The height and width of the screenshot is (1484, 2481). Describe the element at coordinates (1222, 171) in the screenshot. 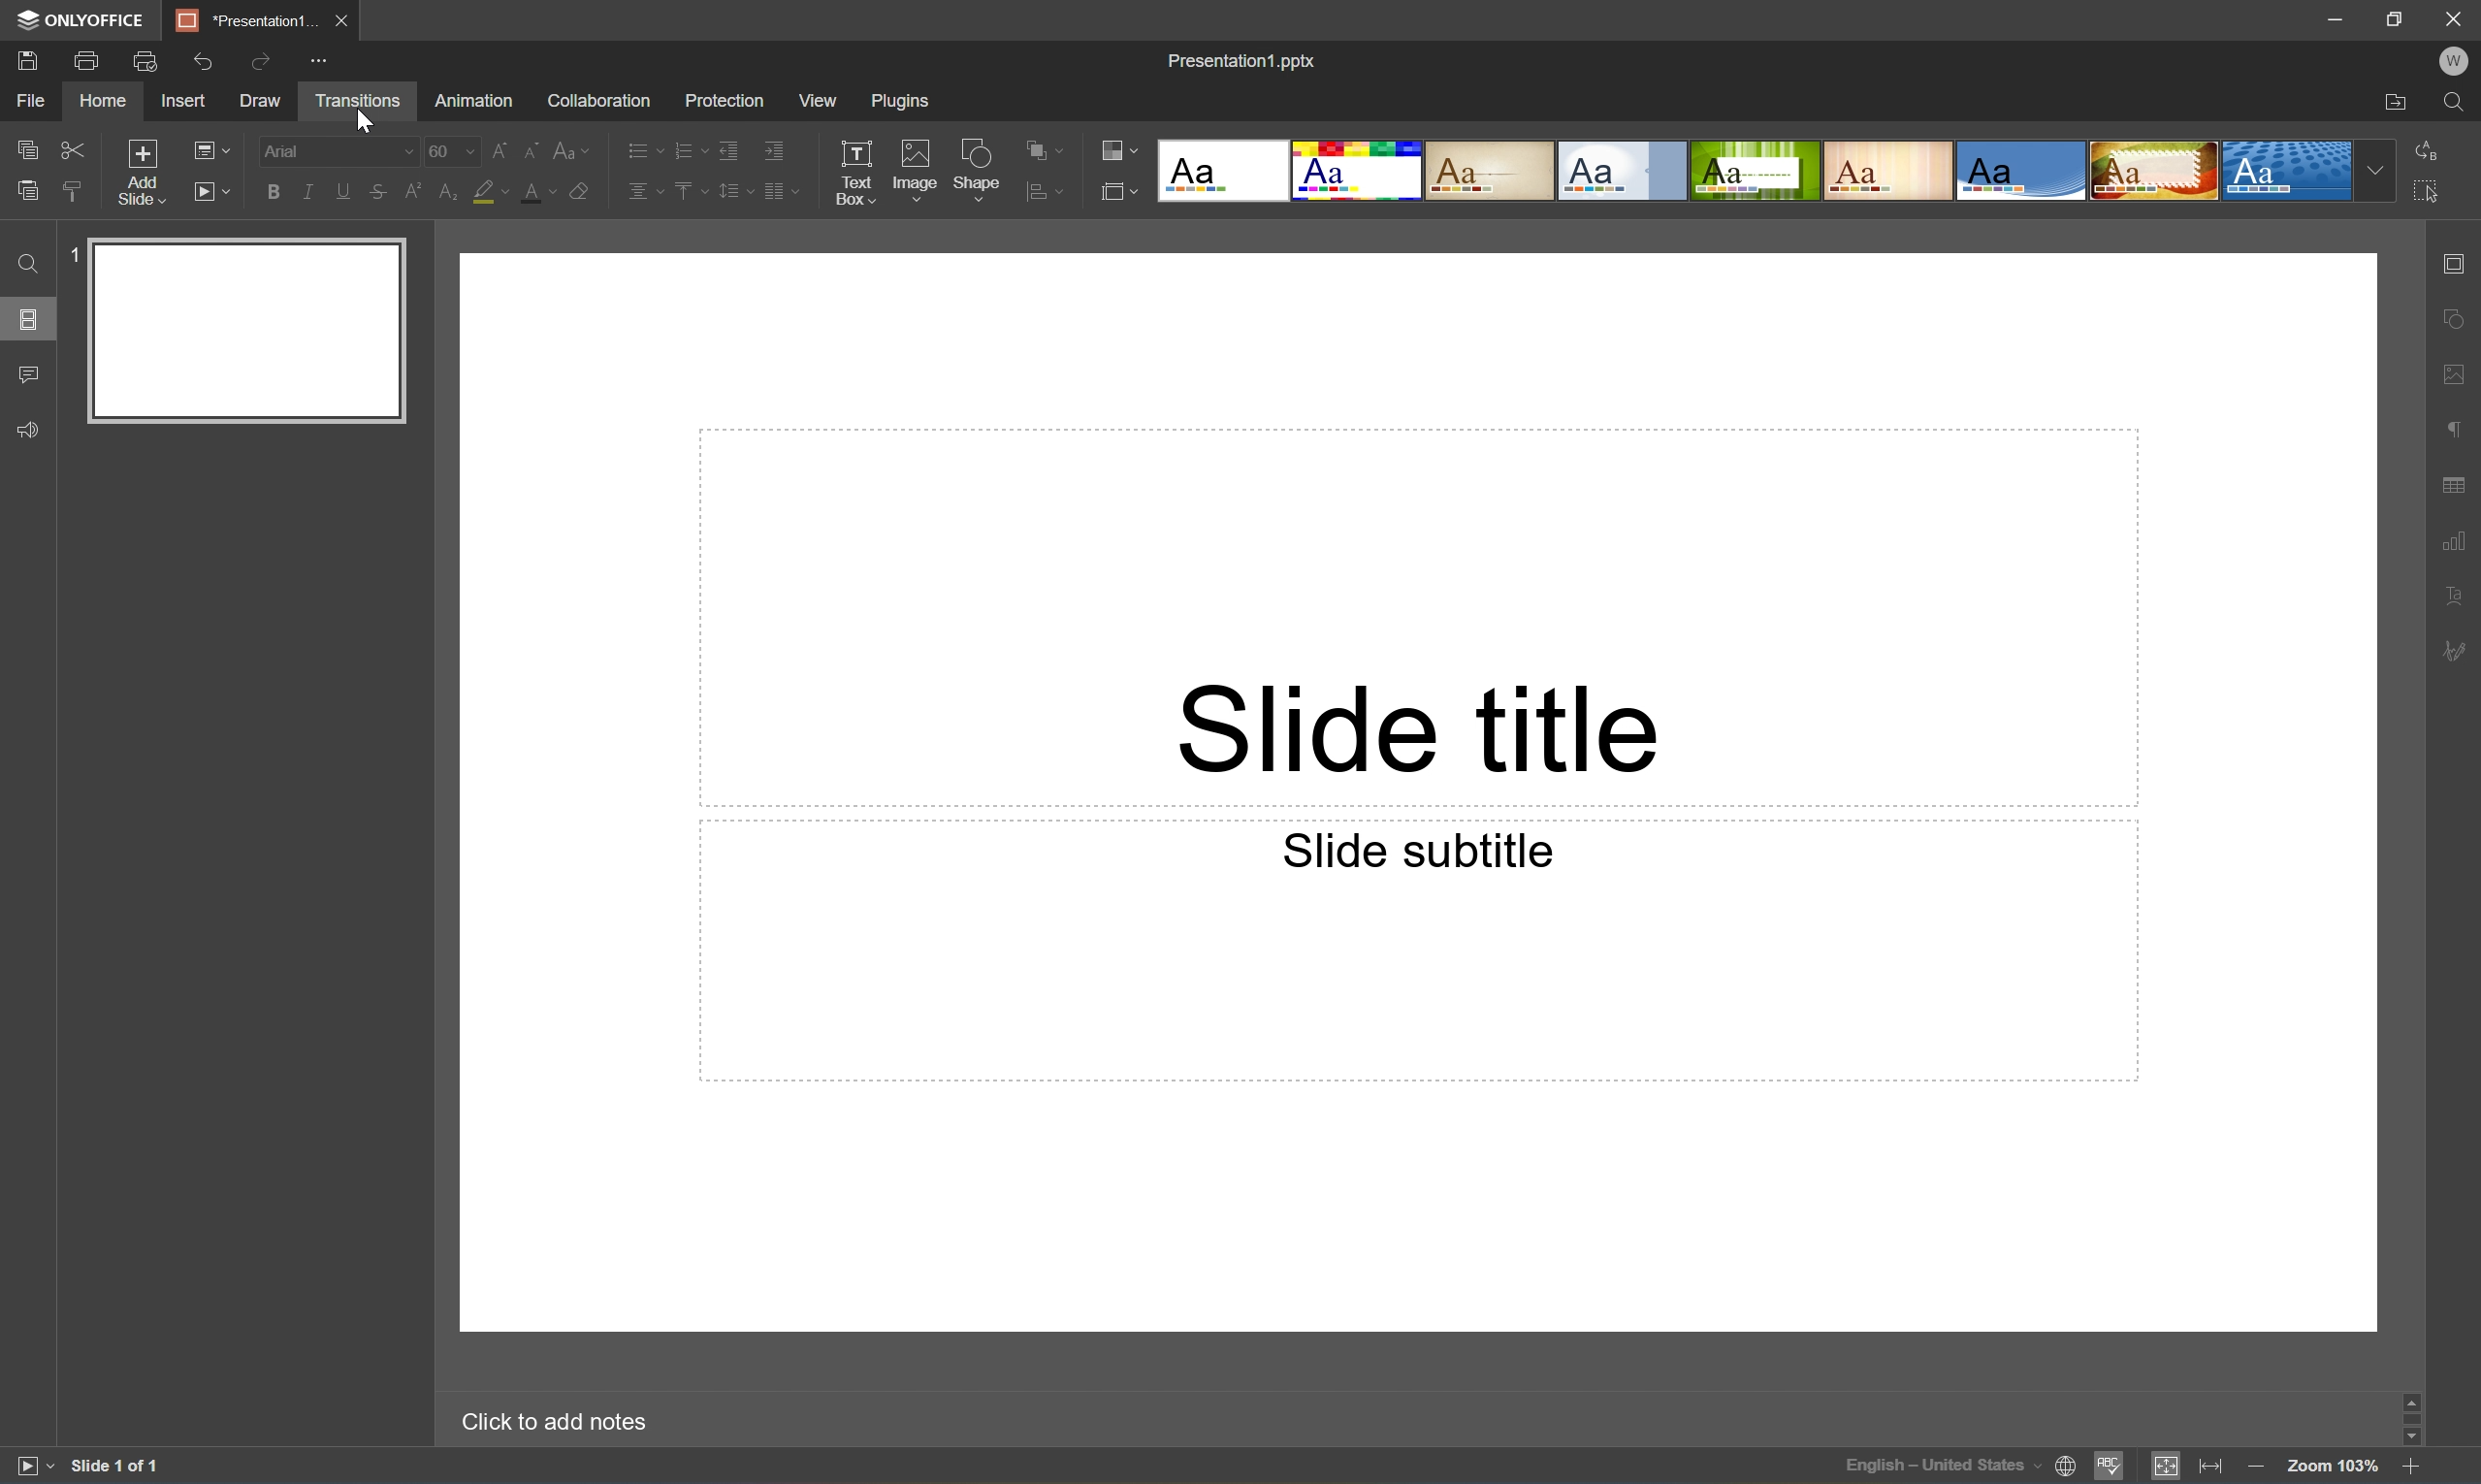

I see `Blank` at that location.